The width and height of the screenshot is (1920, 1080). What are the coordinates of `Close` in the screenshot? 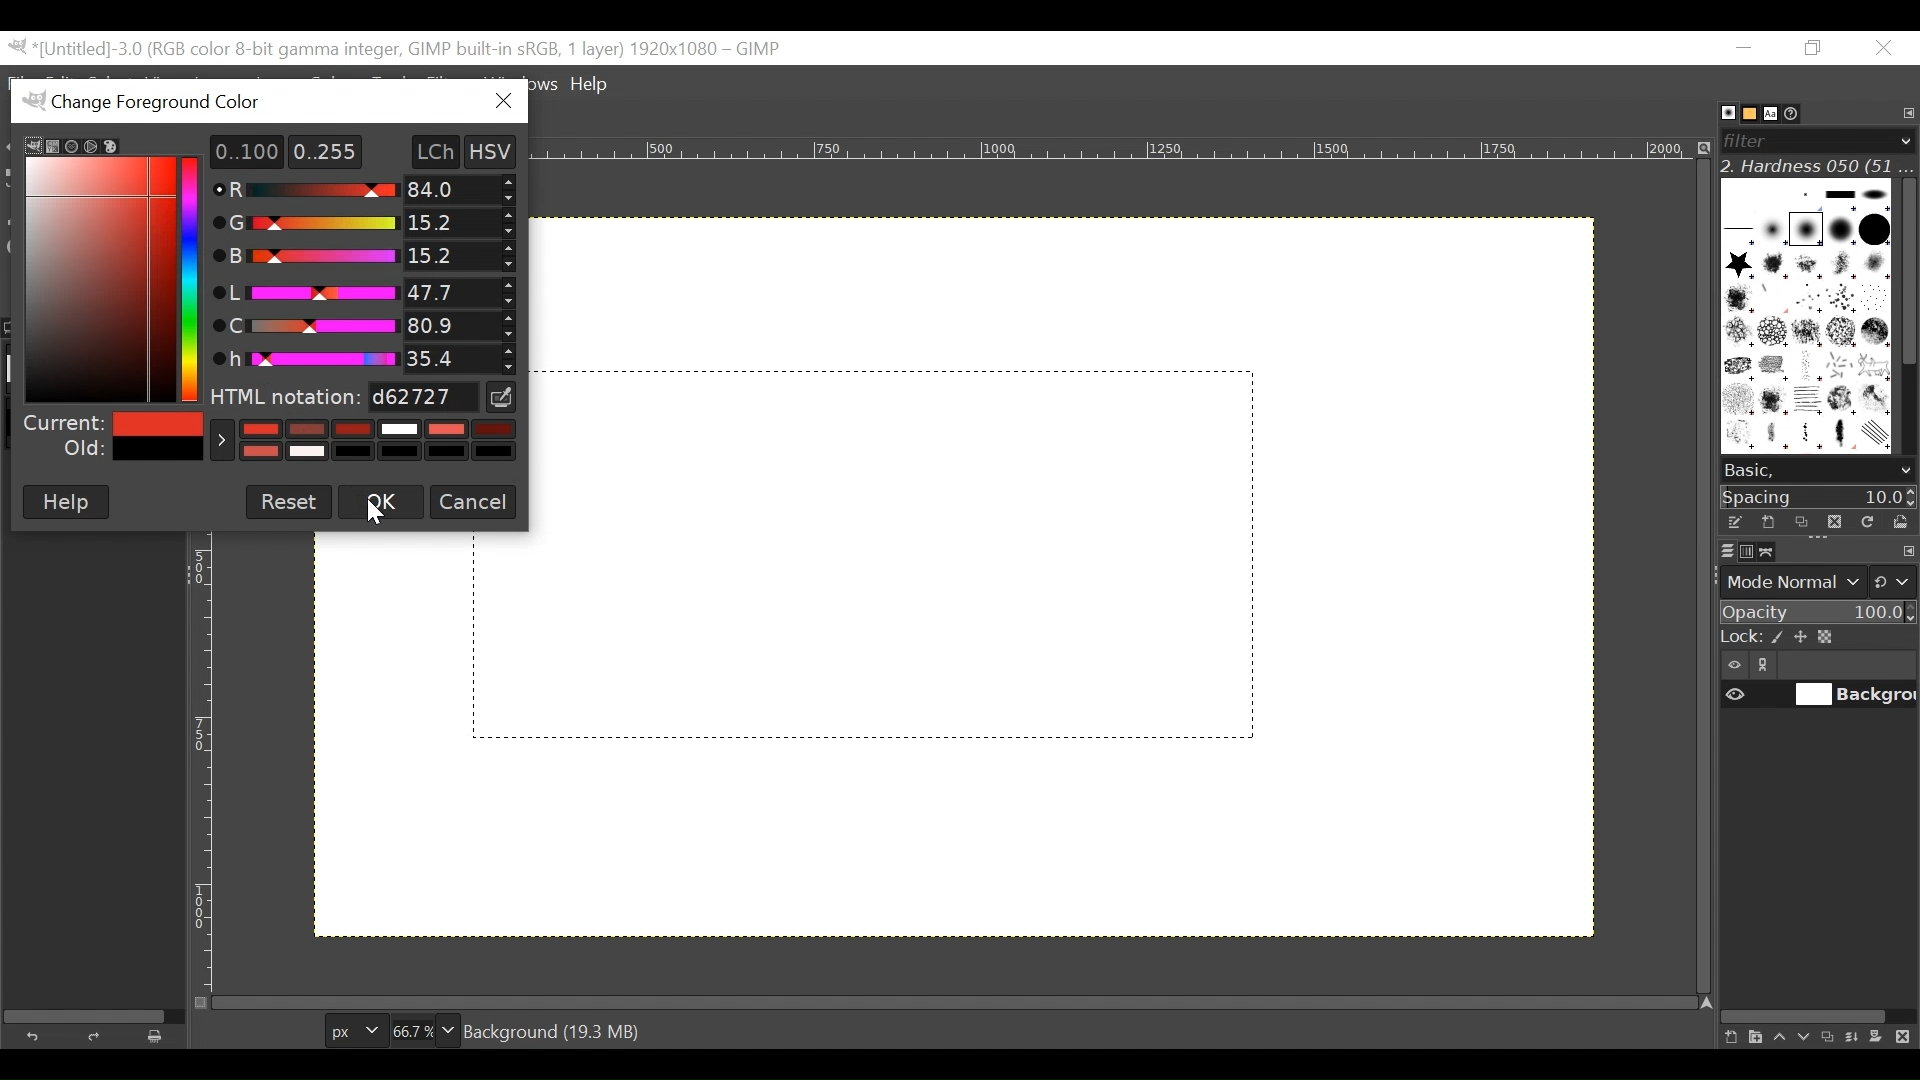 It's located at (502, 102).